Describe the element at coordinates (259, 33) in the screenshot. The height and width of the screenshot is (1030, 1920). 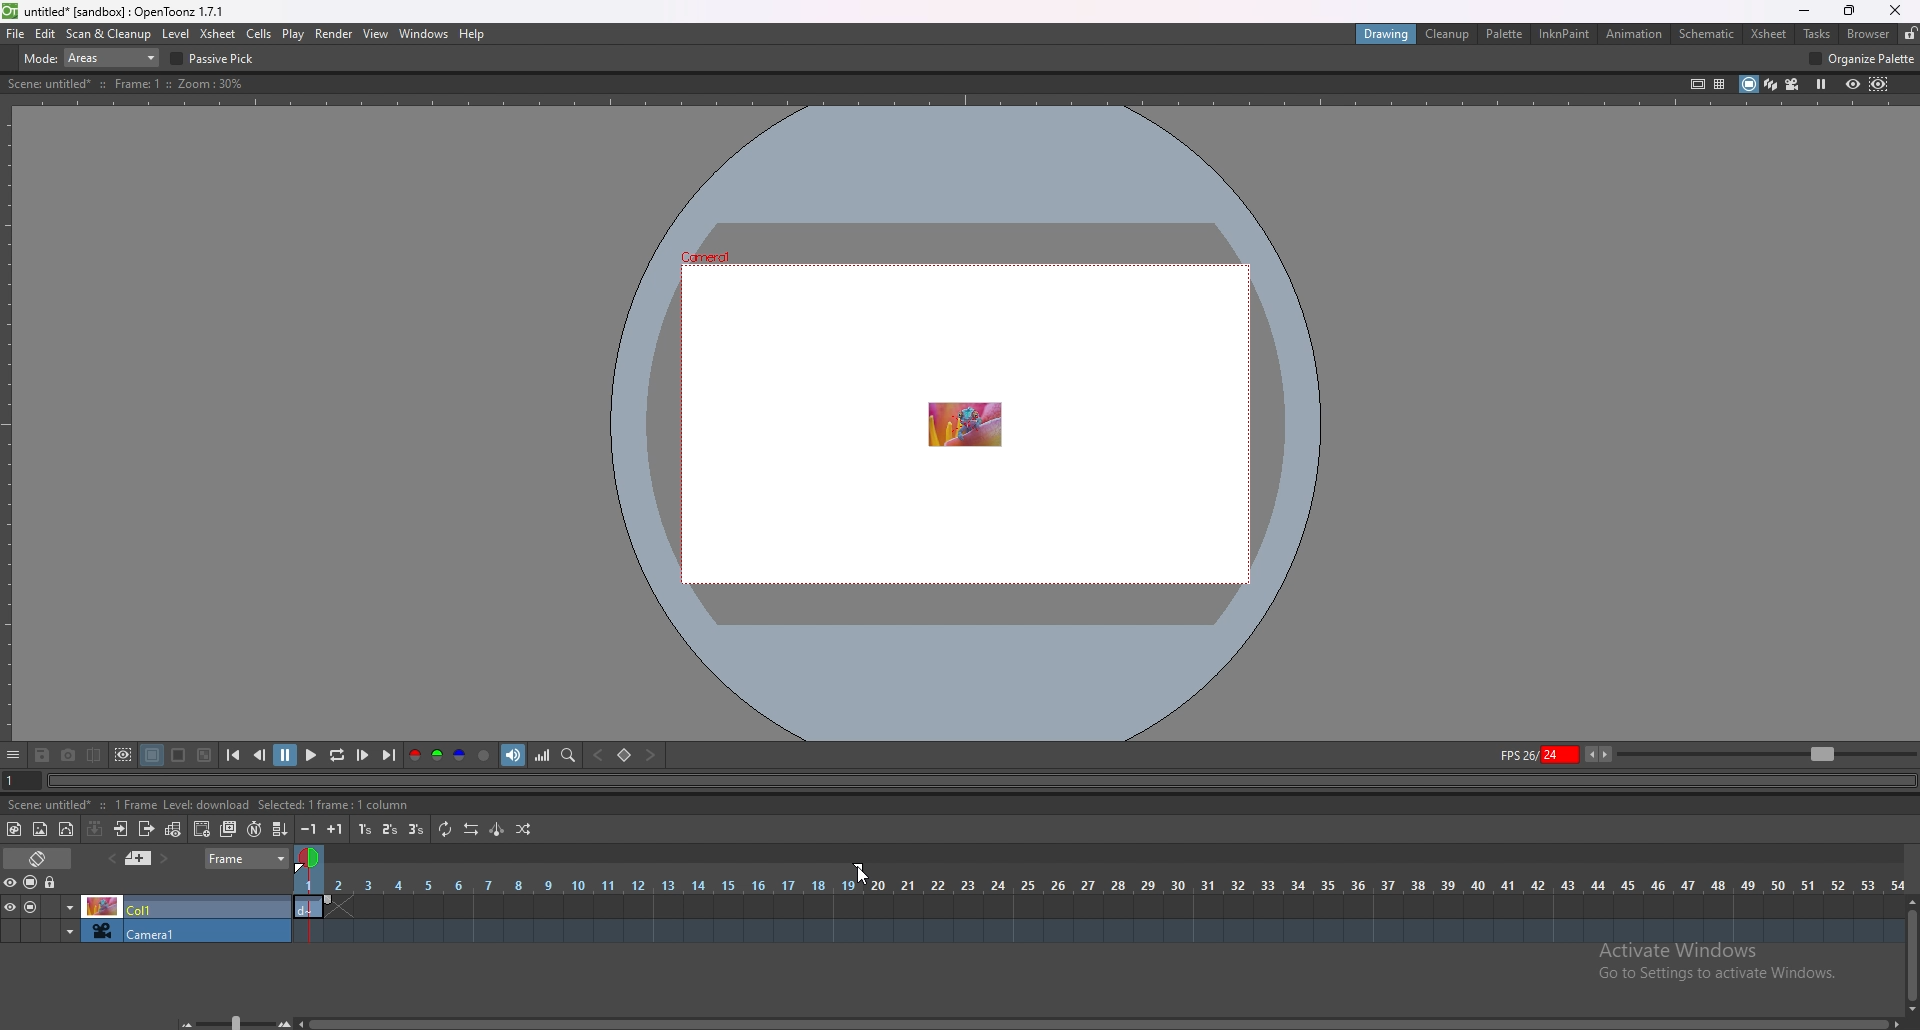
I see `cells` at that location.